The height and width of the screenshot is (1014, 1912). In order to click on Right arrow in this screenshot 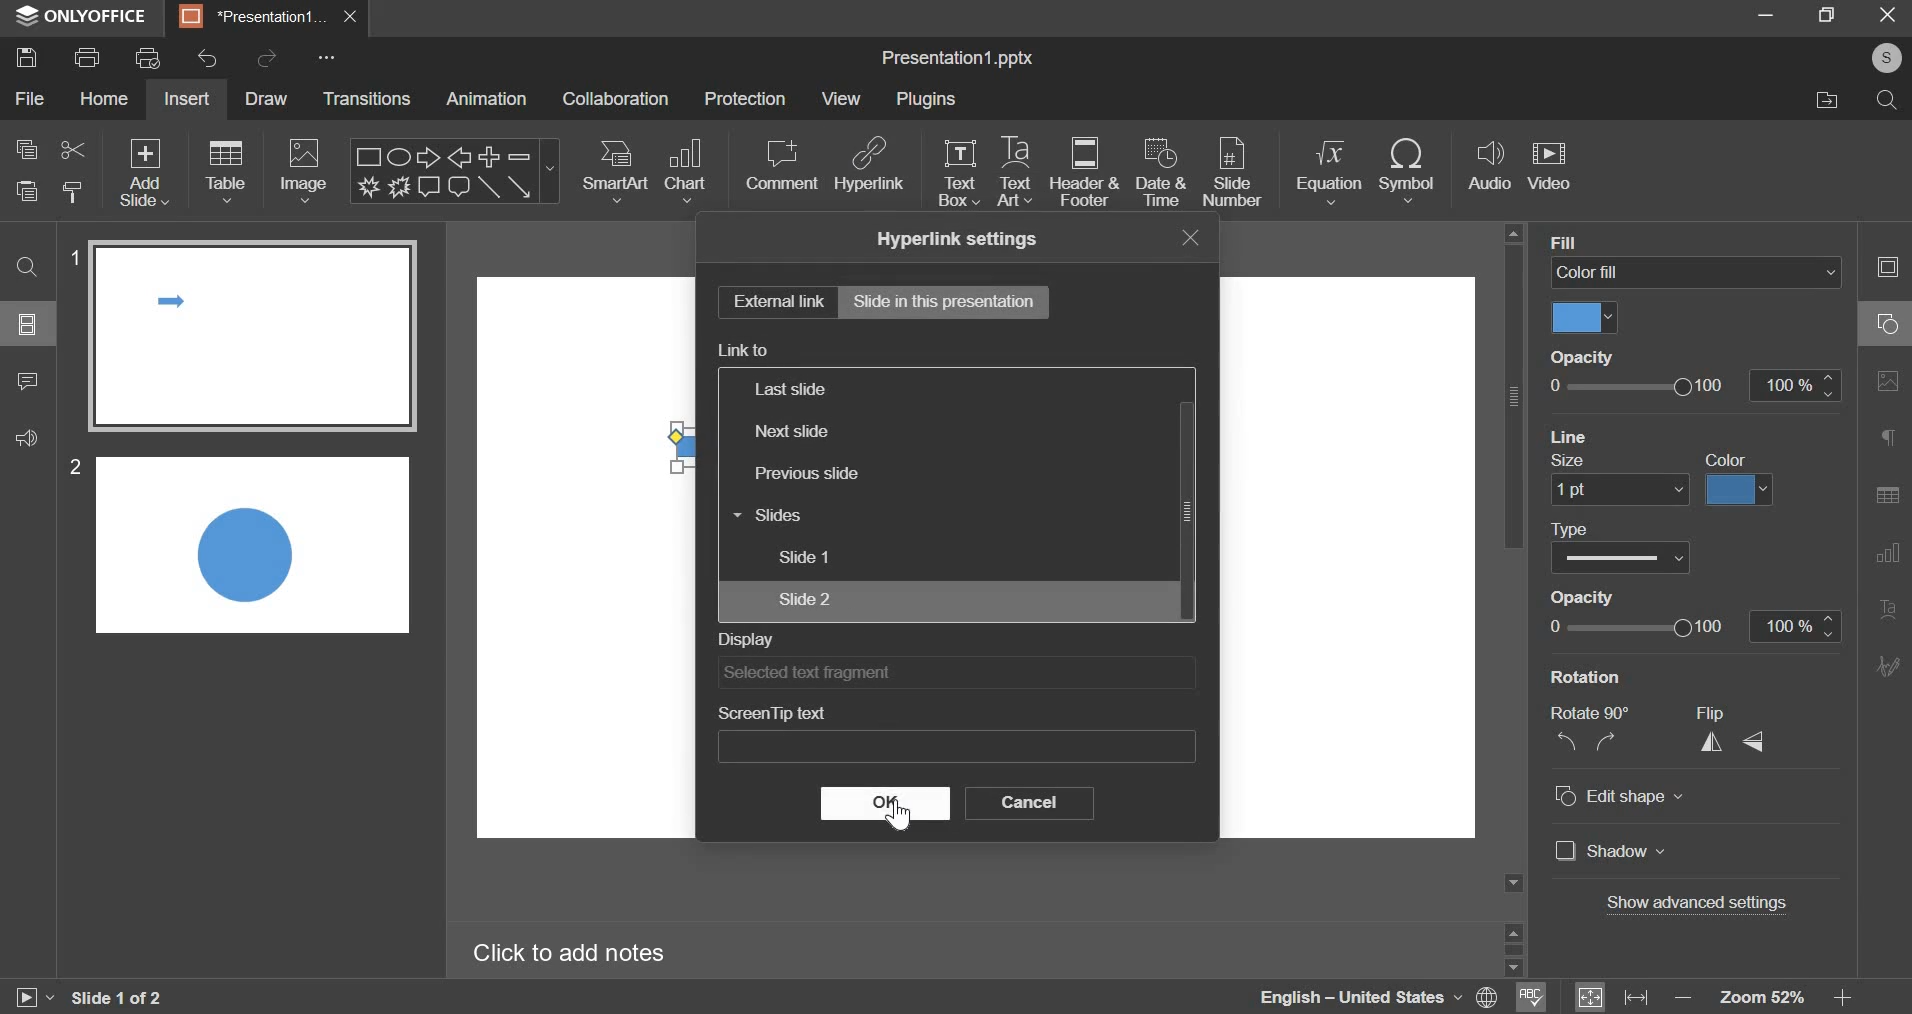, I will do `click(429, 157)`.